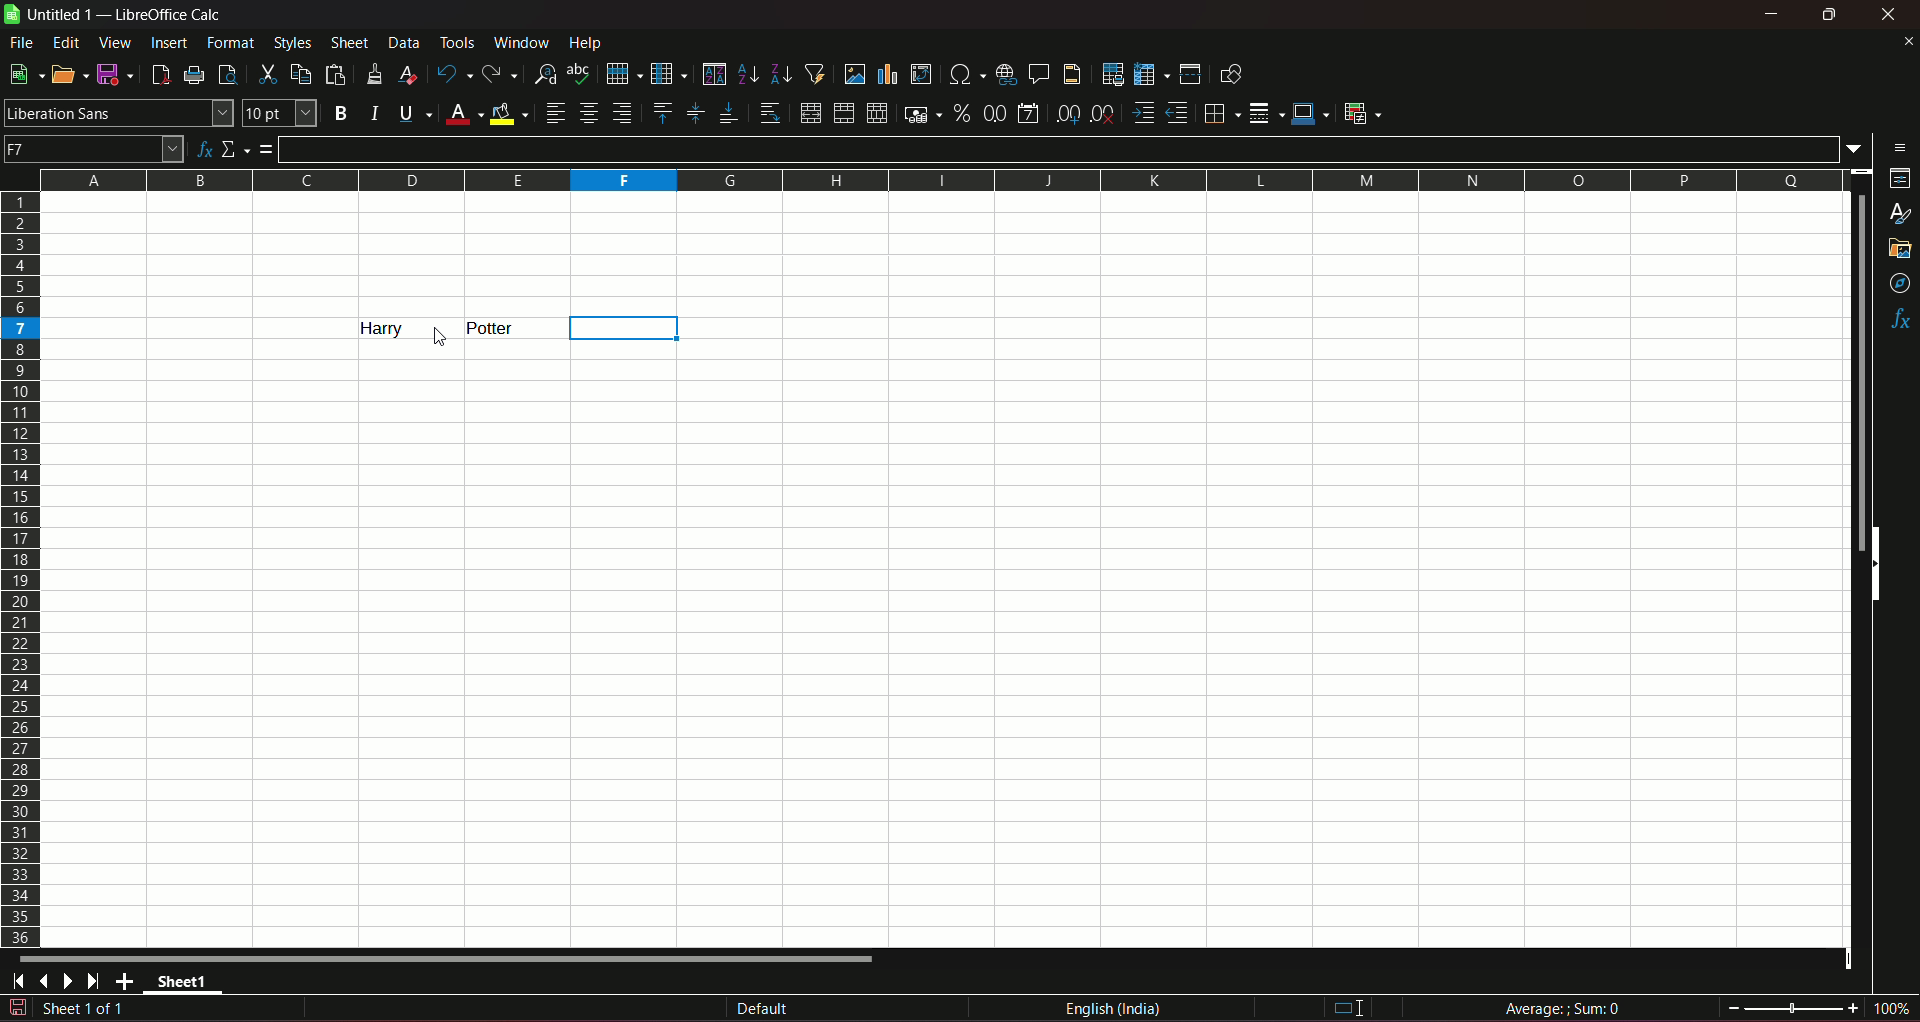 This screenshot has width=1920, height=1022. Describe the element at coordinates (1231, 73) in the screenshot. I see `show draw functions` at that location.